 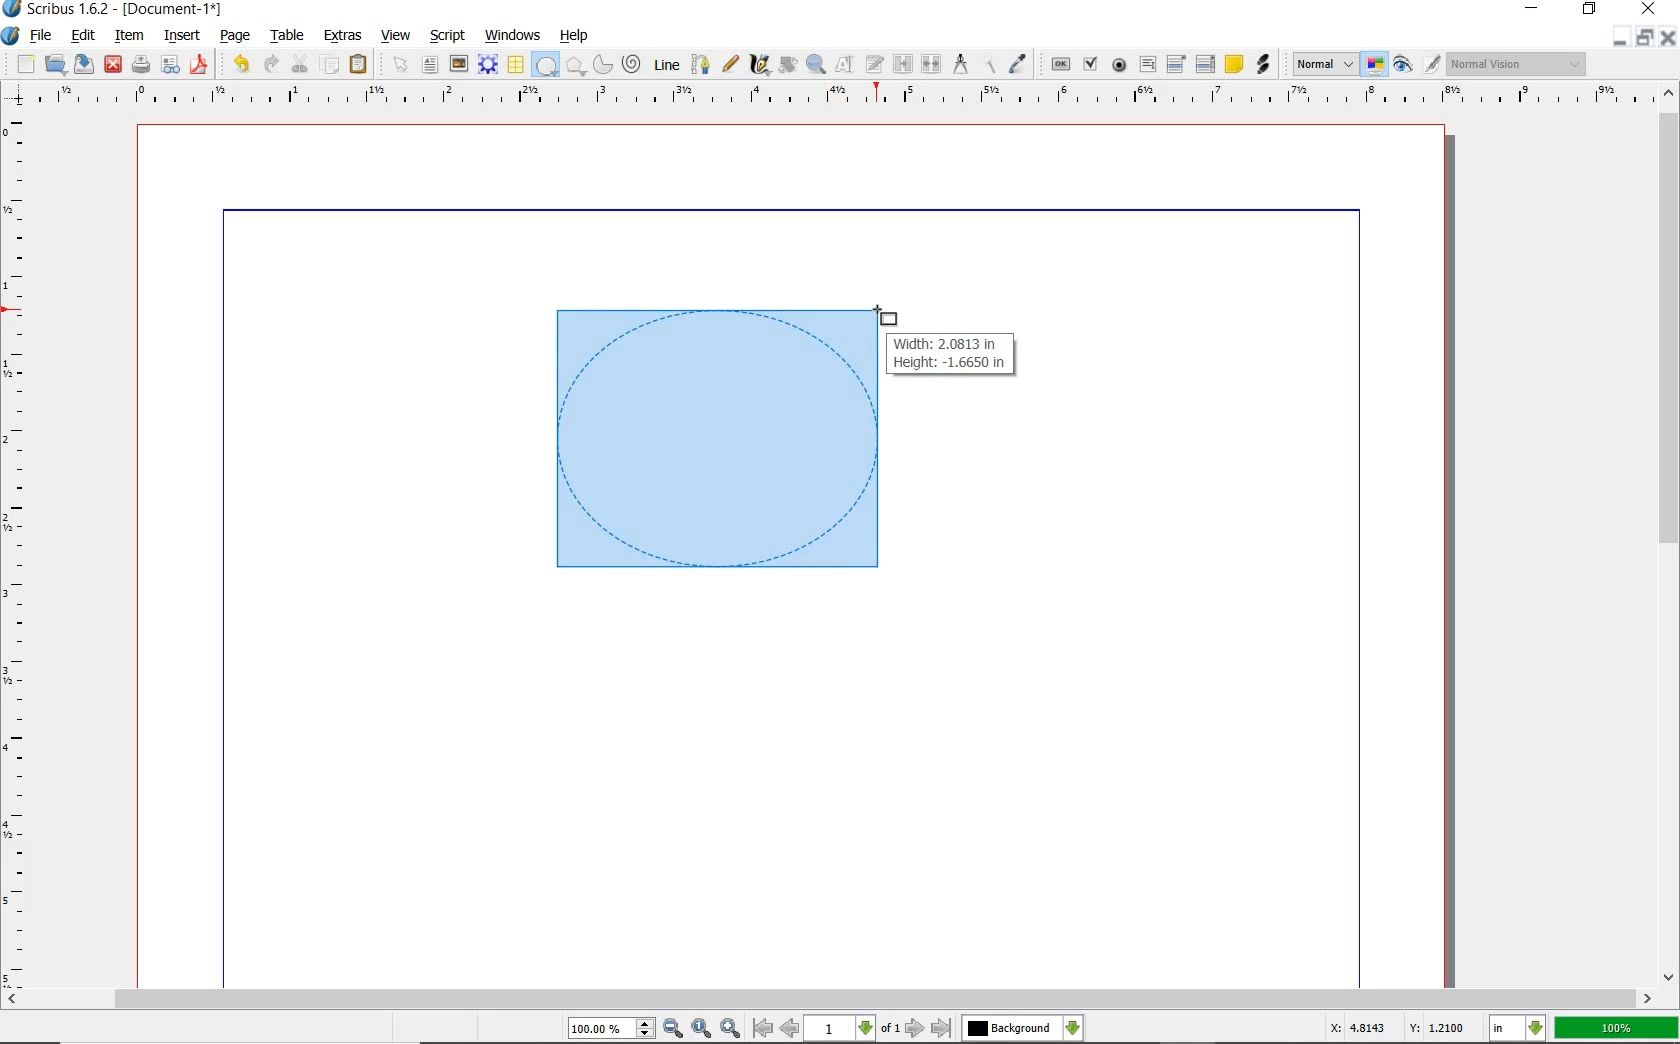 What do you see at coordinates (953, 353) in the screenshot?
I see `width & height measurements` at bounding box center [953, 353].